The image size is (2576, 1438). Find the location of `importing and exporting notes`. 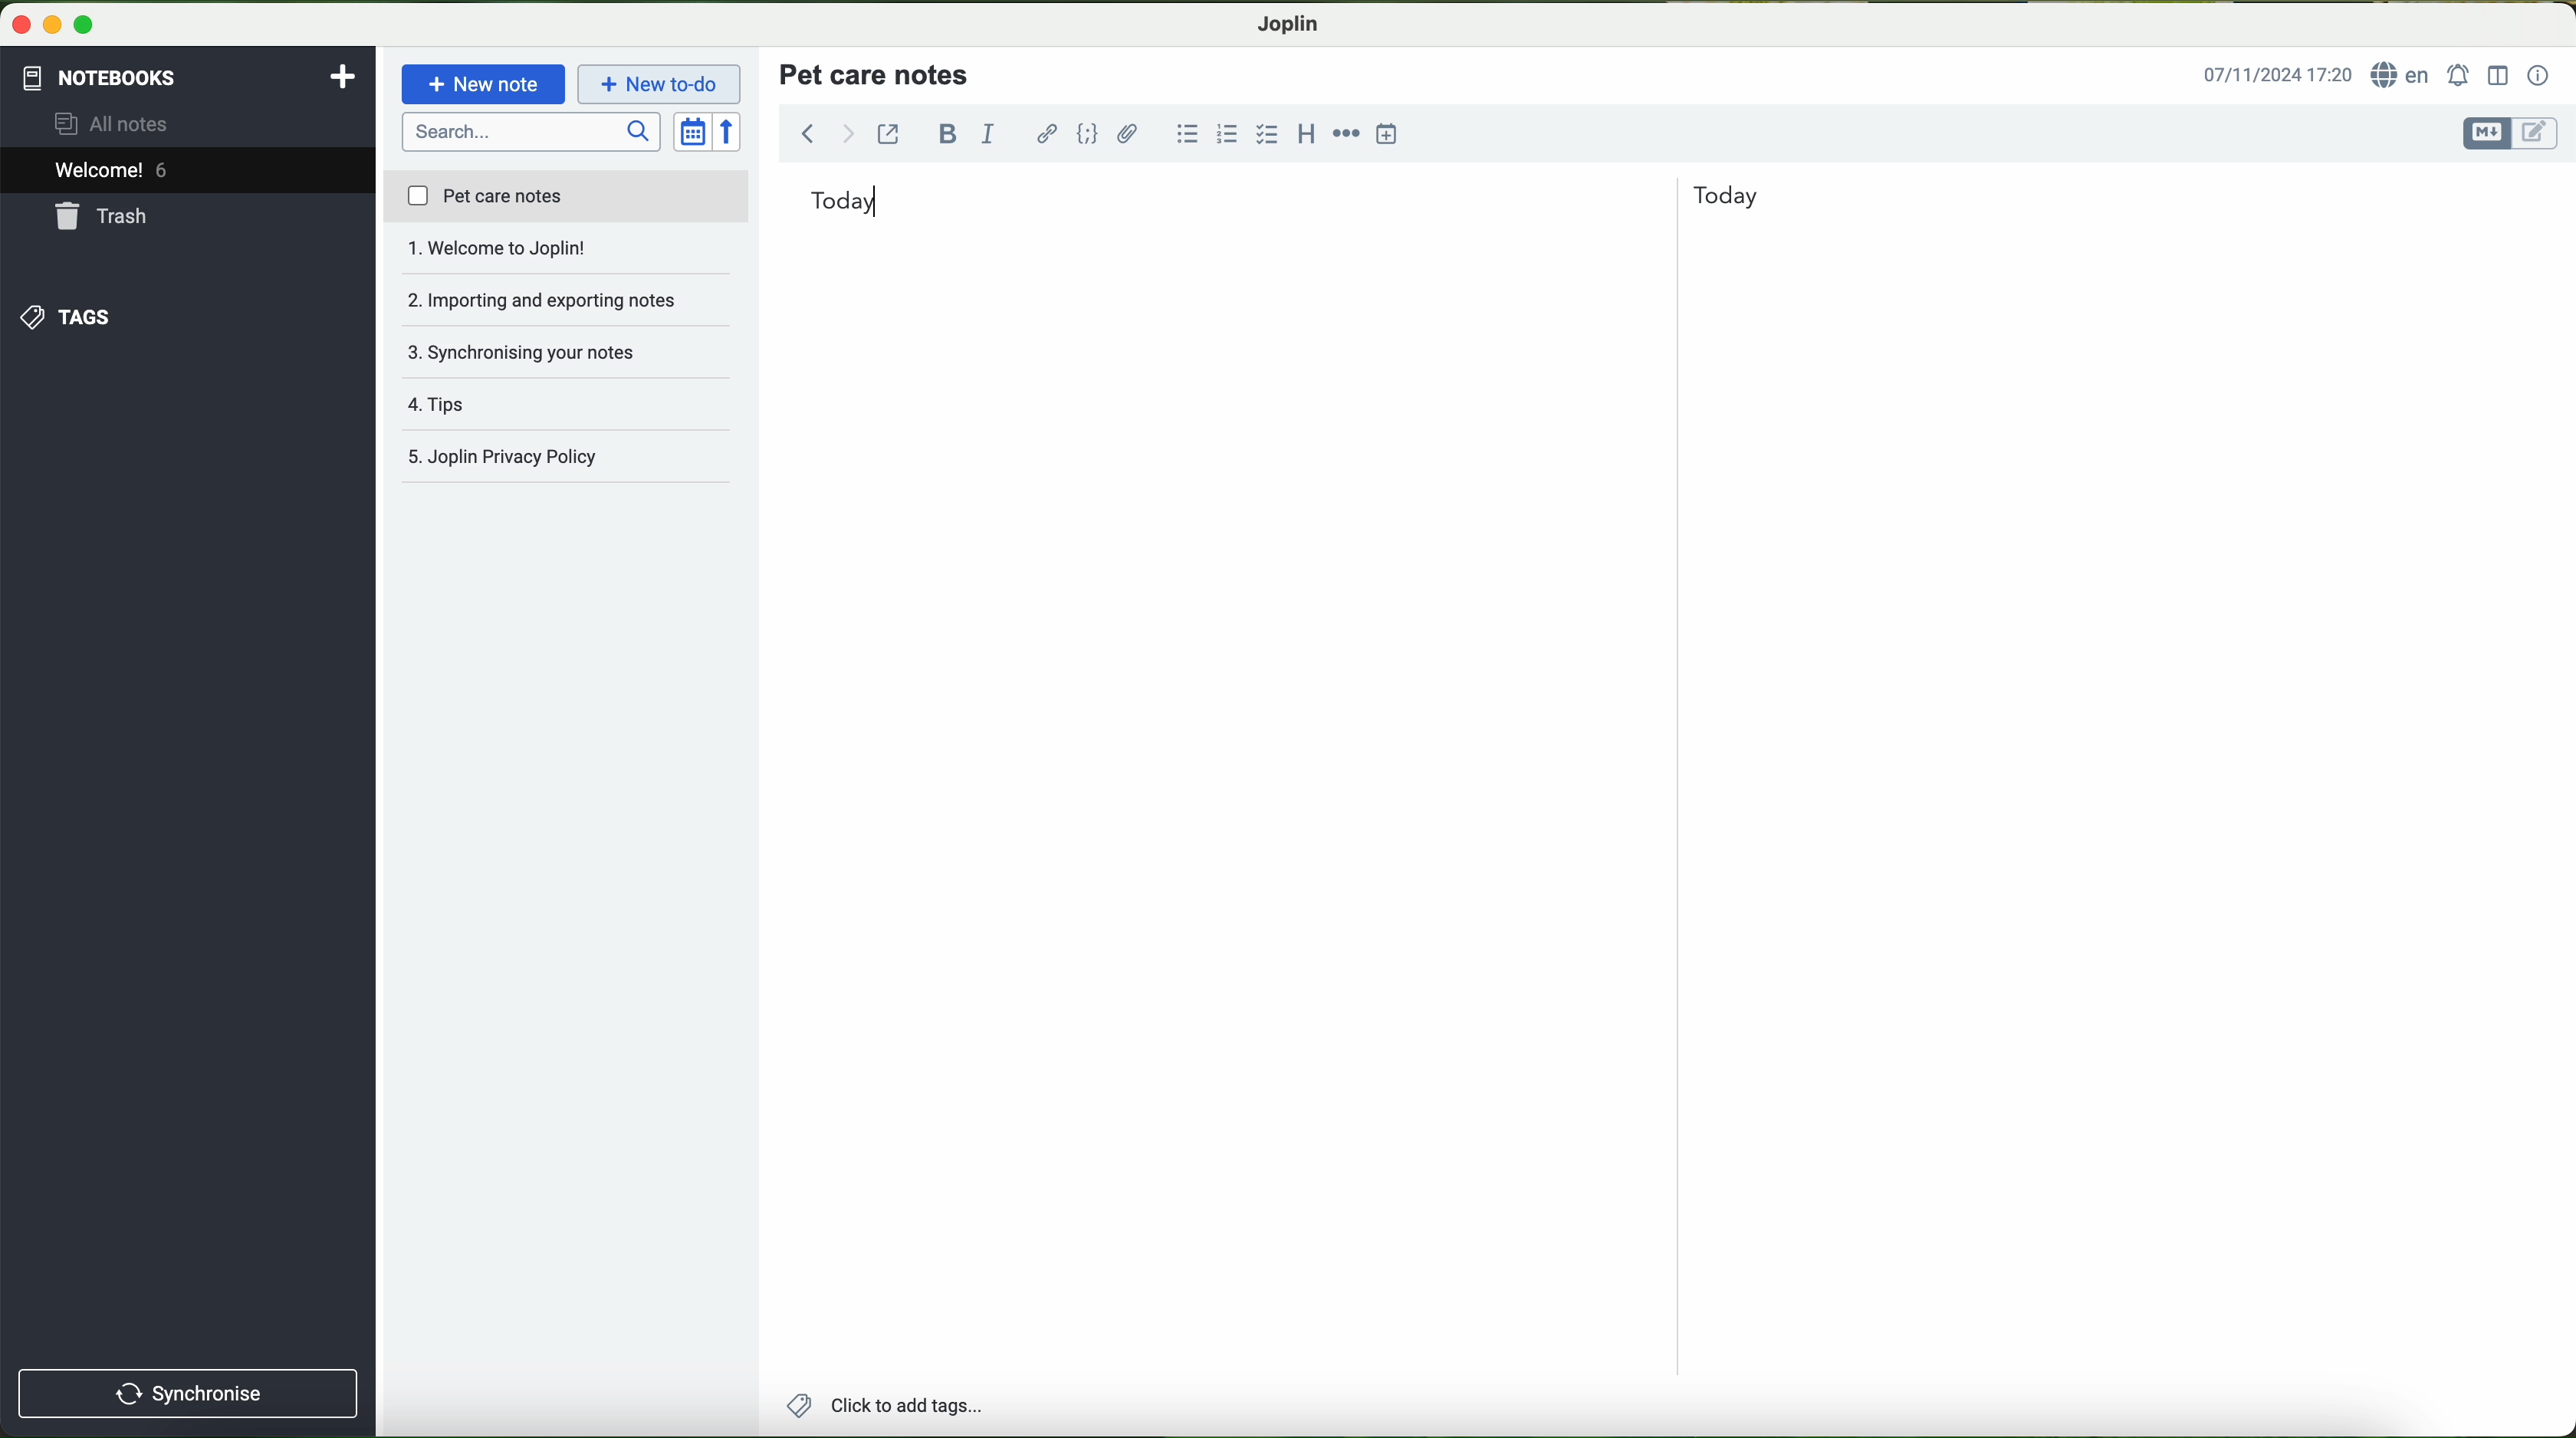

importing and exporting notes is located at coordinates (567, 254).